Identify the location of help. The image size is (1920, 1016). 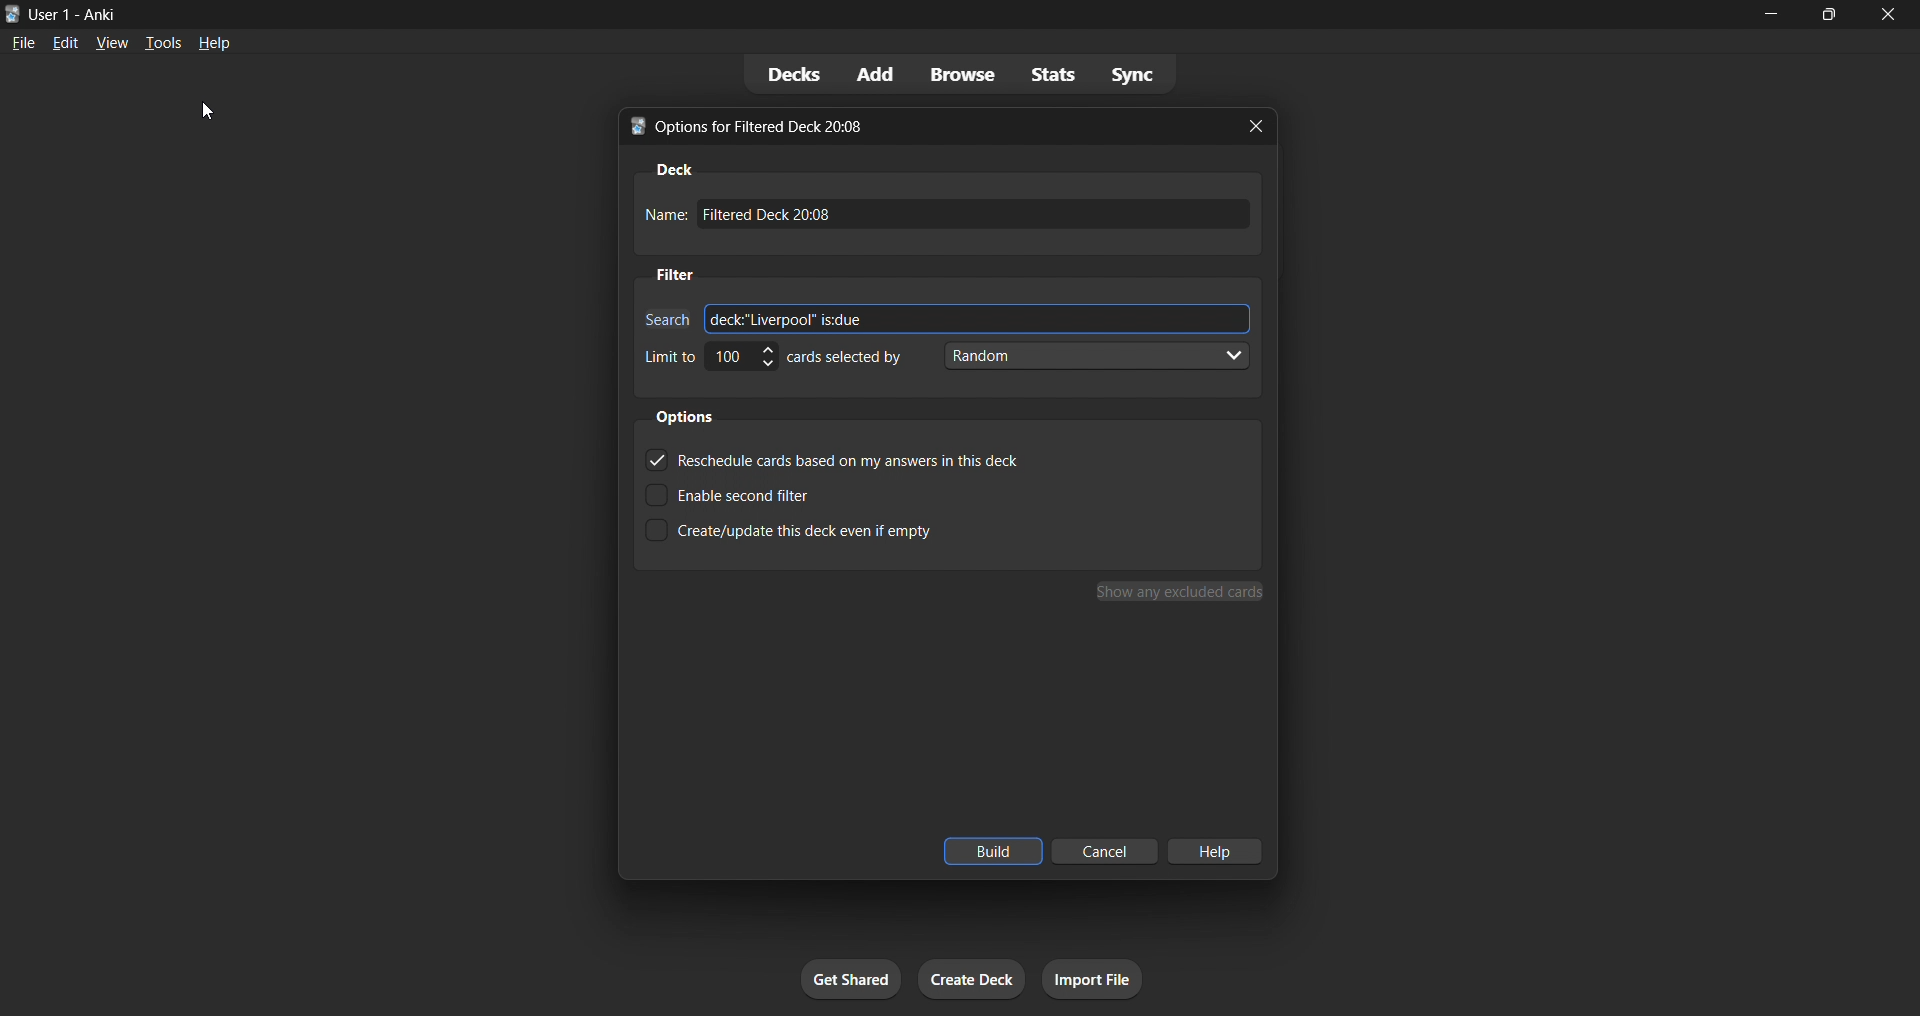
(1222, 851).